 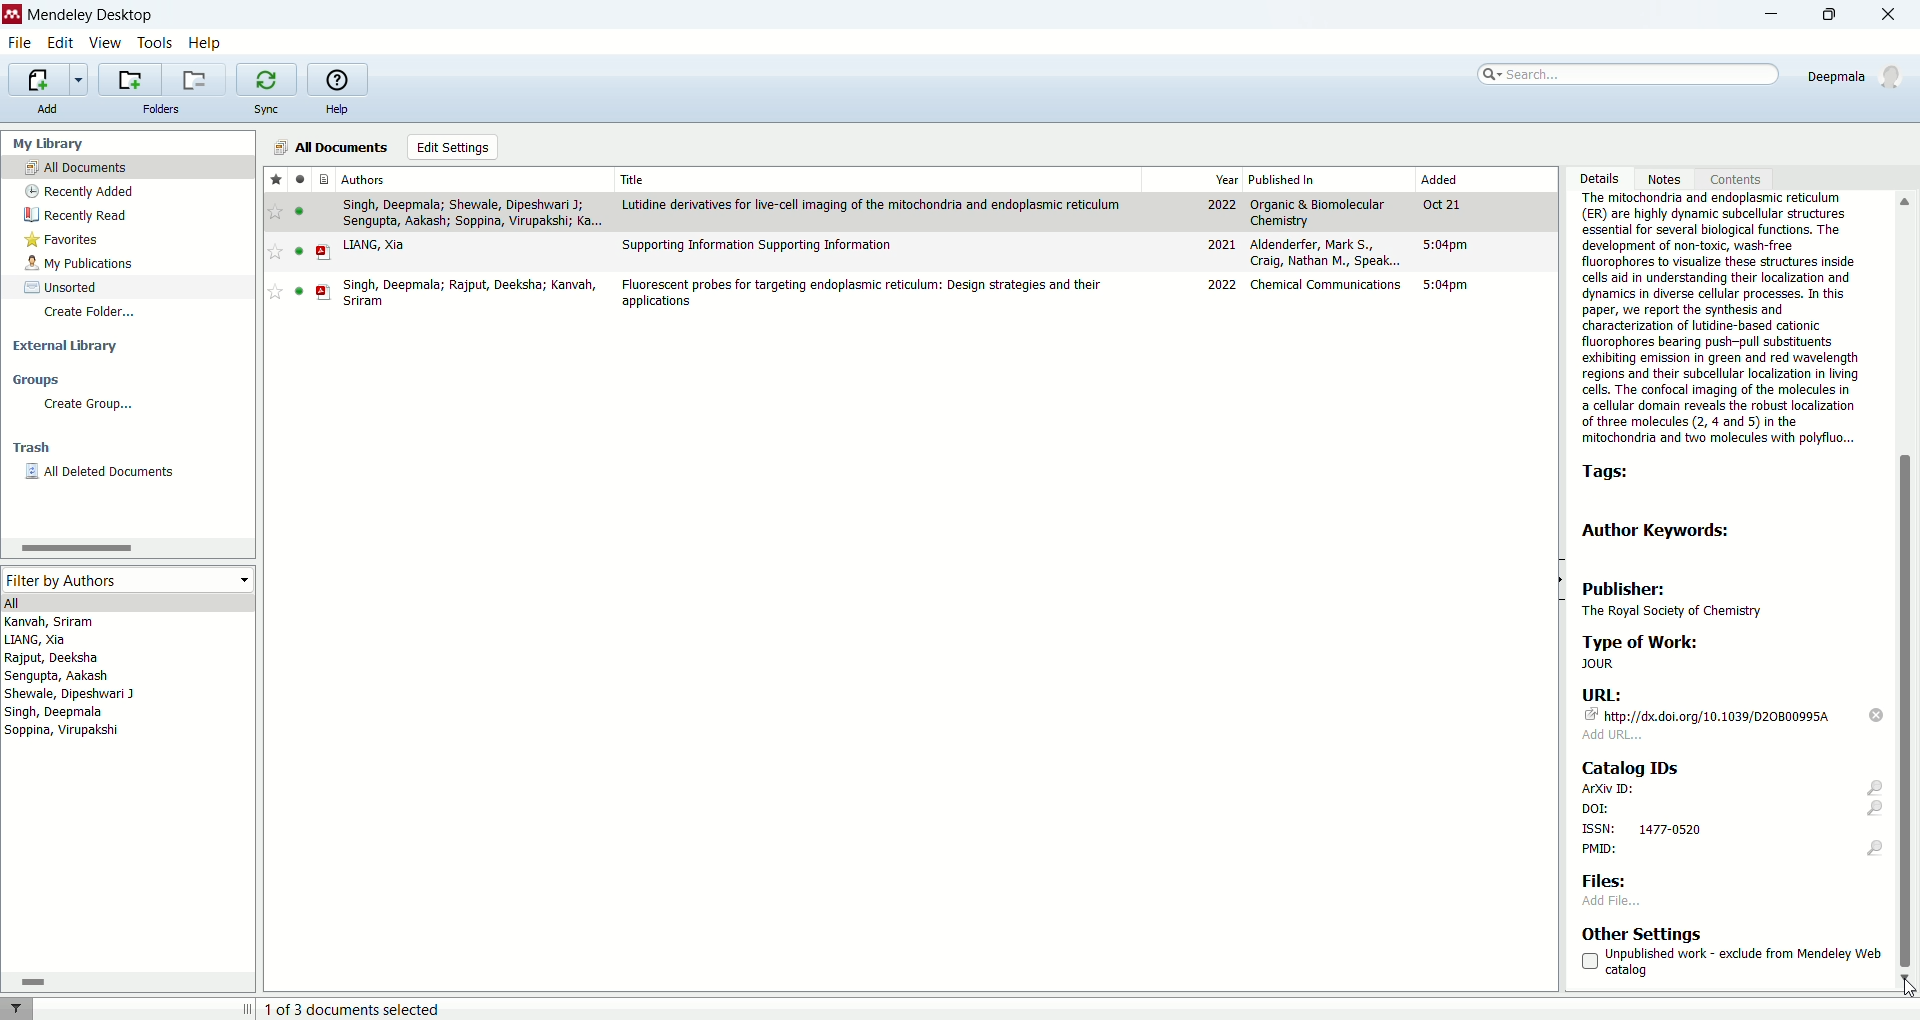 What do you see at coordinates (248, 1008) in the screenshot?
I see `toggle expand/contract` at bounding box center [248, 1008].